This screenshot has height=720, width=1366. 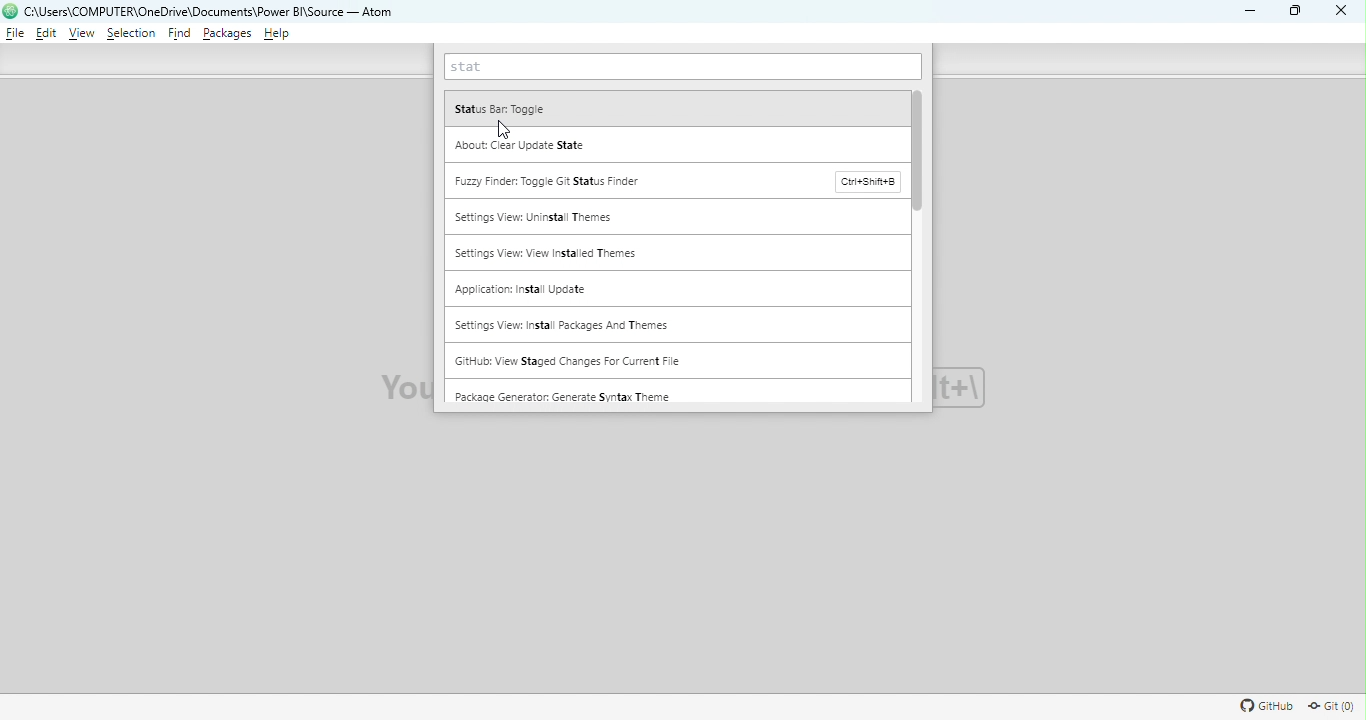 What do you see at coordinates (676, 107) in the screenshot?
I see `Status bar: Toggle` at bounding box center [676, 107].